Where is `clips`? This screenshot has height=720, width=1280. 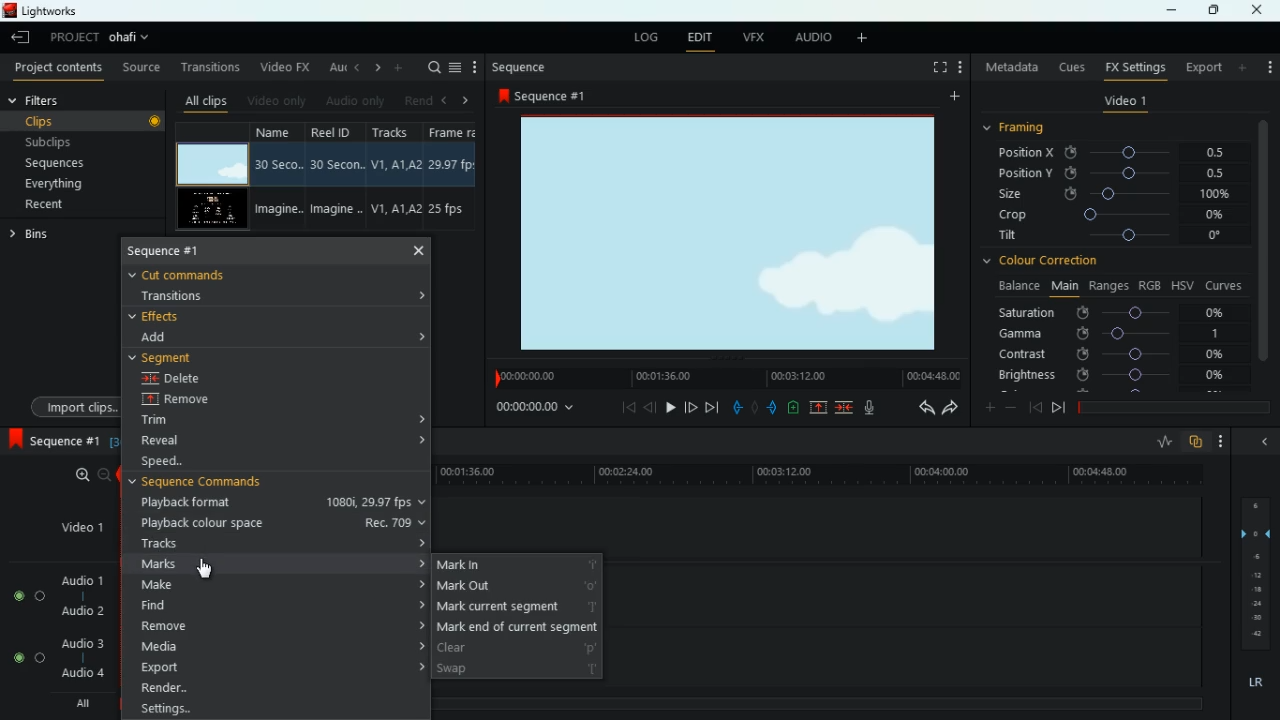 clips is located at coordinates (74, 121).